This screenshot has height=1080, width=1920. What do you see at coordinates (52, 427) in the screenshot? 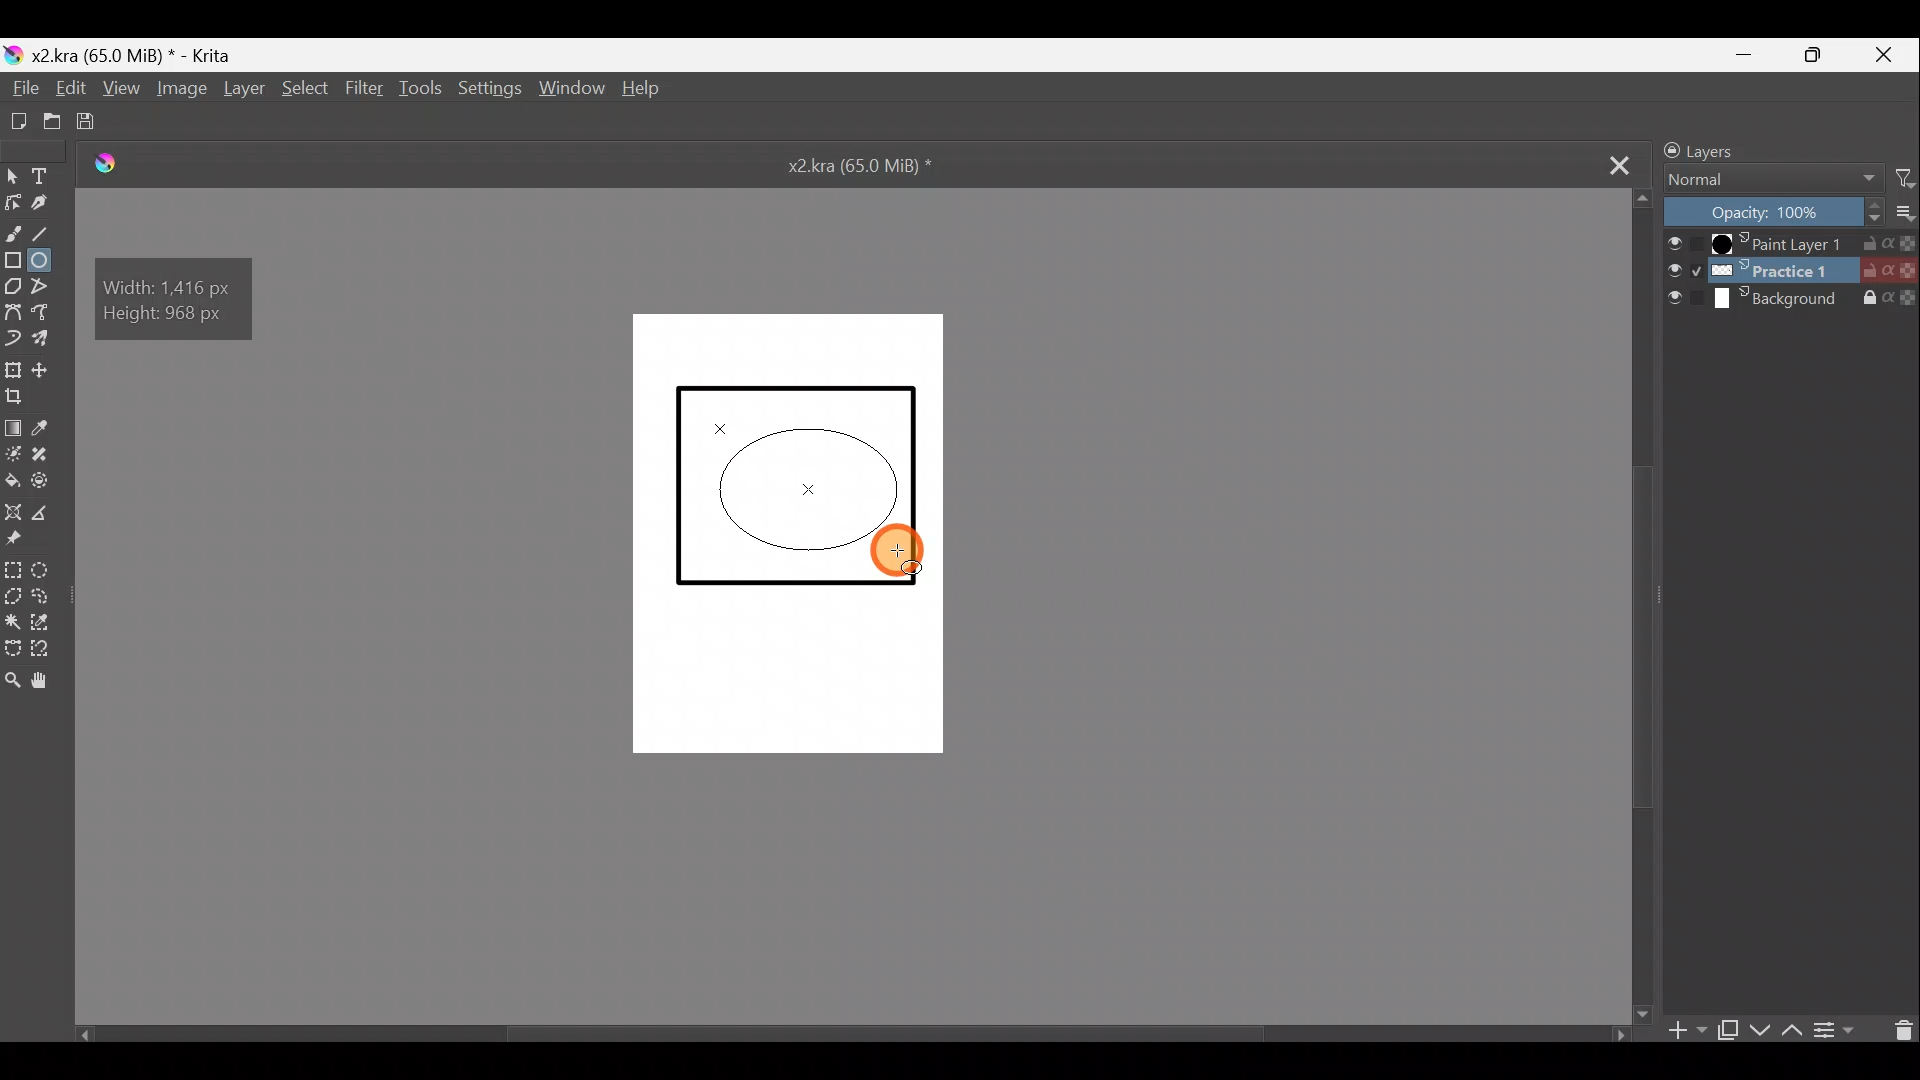
I see `Sample a colour from the image/current layer` at bounding box center [52, 427].